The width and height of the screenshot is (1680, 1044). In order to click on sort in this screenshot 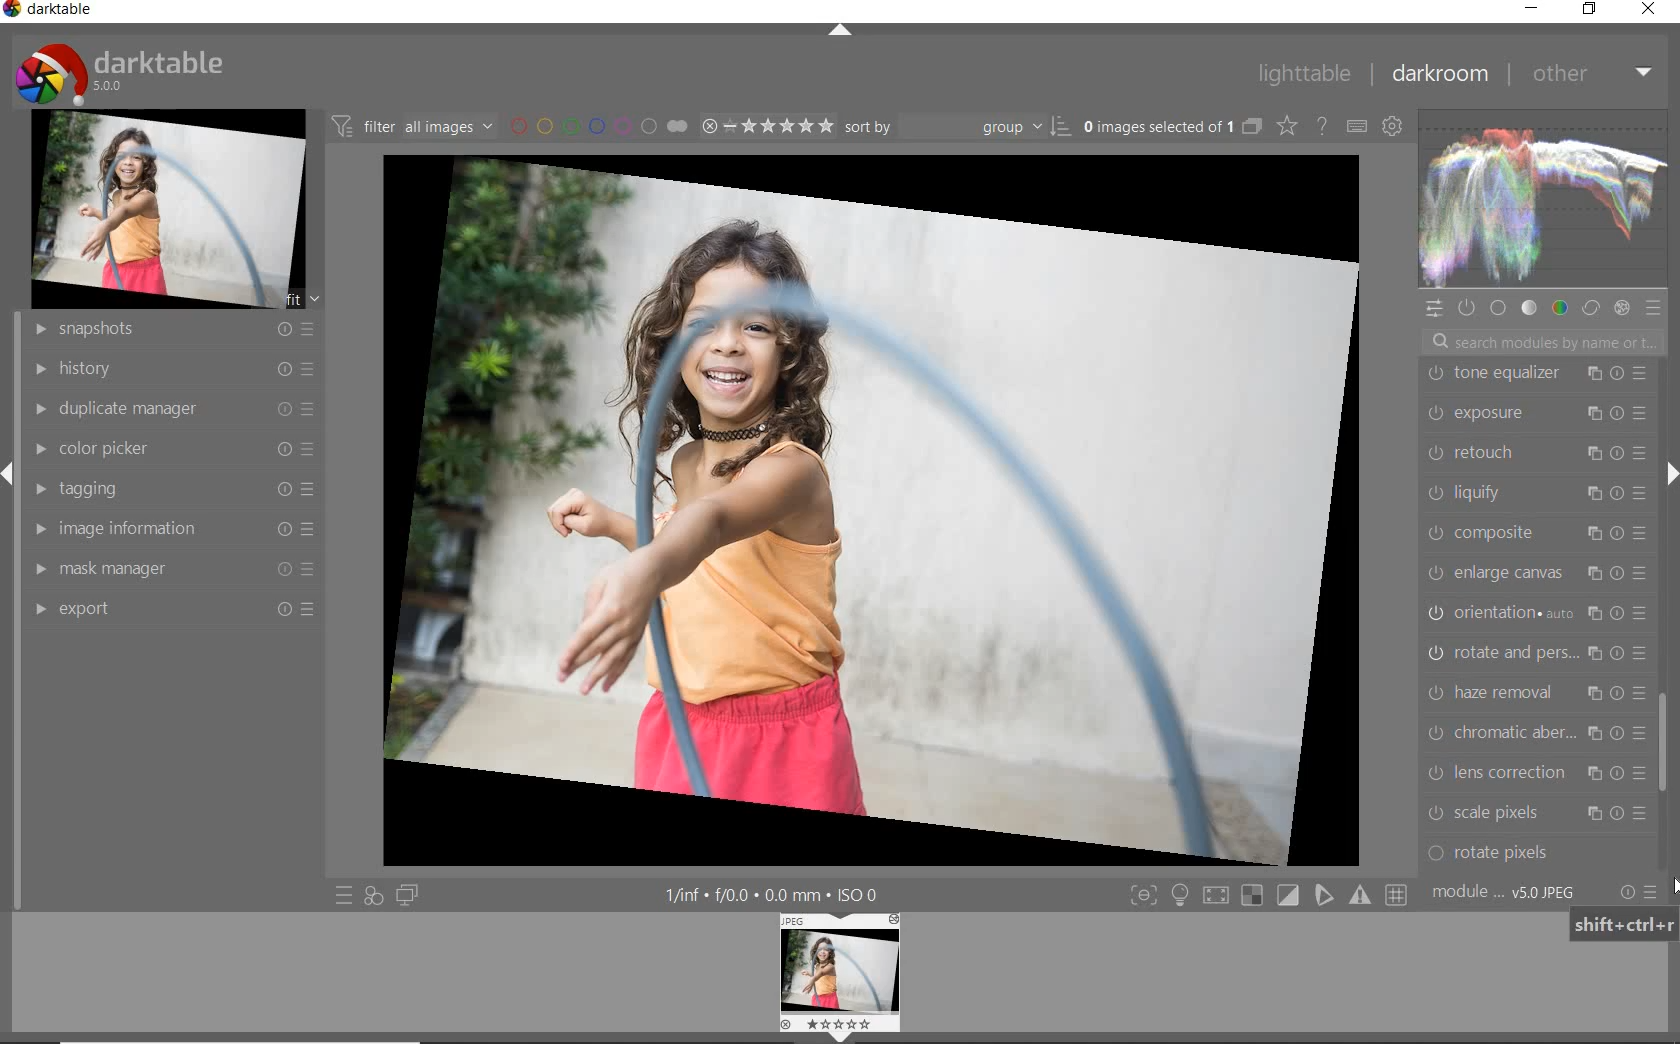, I will do `click(958, 125)`.